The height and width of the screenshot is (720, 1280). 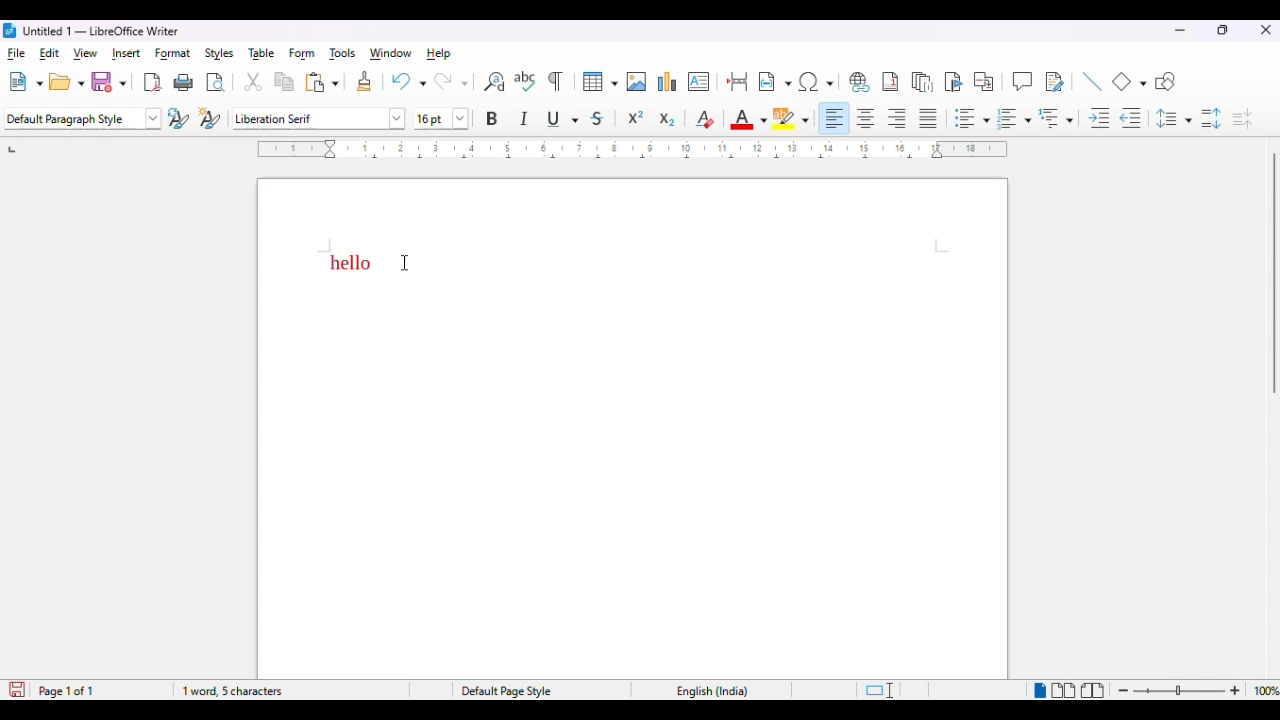 I want to click on align left, so click(x=836, y=118).